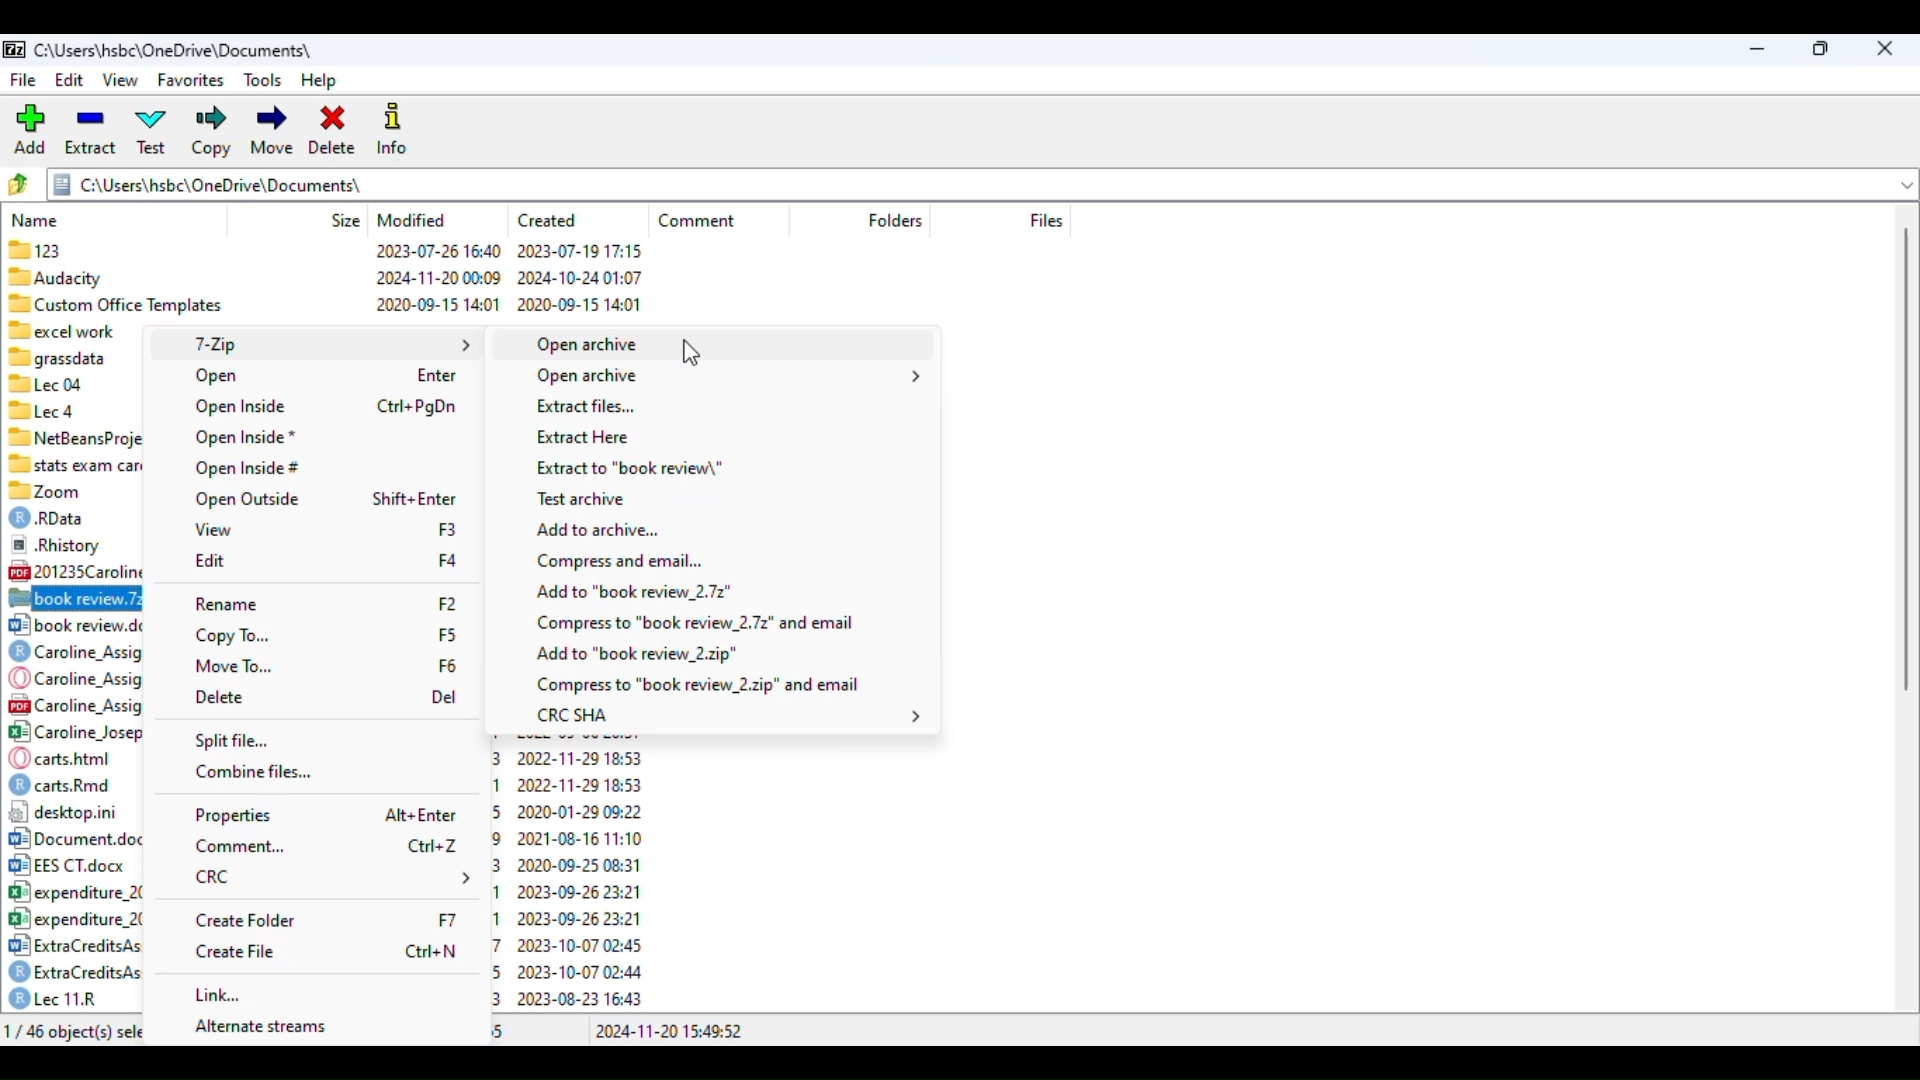 The width and height of the screenshot is (1920, 1080). I want to click on favorites, so click(192, 81).